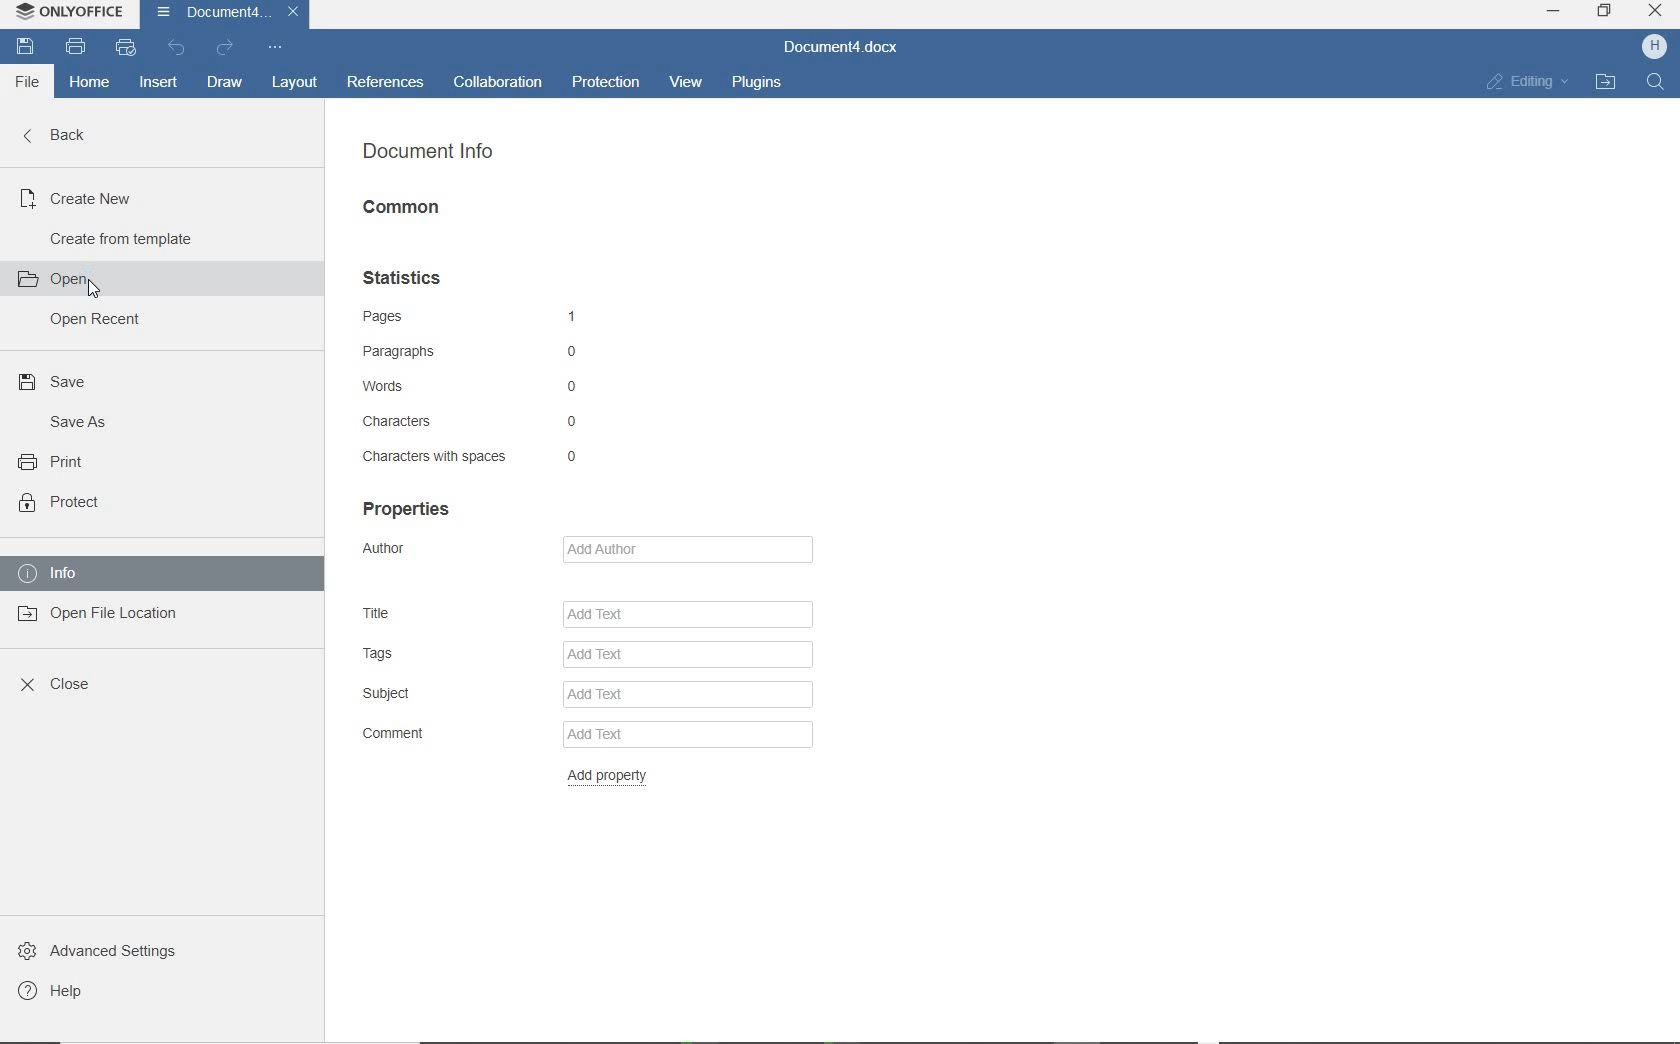 The image size is (1680, 1044). What do you see at coordinates (399, 553) in the screenshot?
I see `author` at bounding box center [399, 553].